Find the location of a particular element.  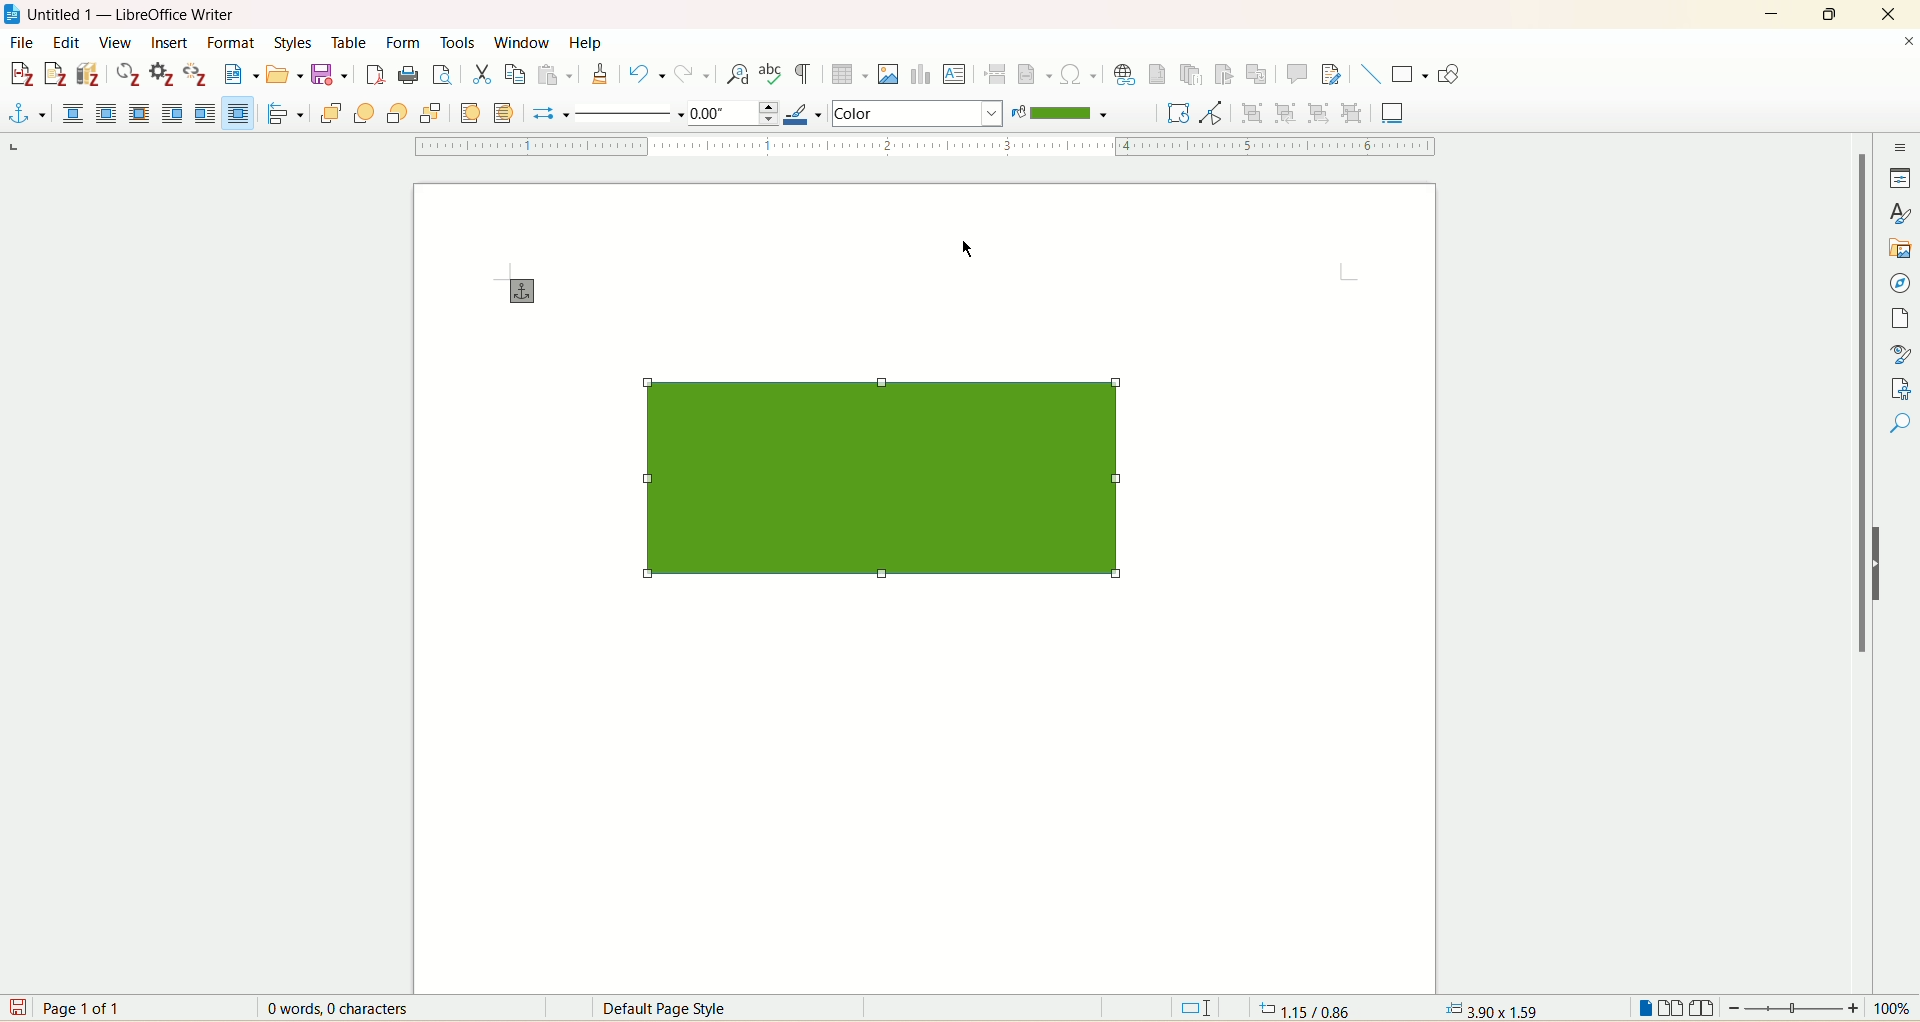

align object is located at coordinates (289, 114).